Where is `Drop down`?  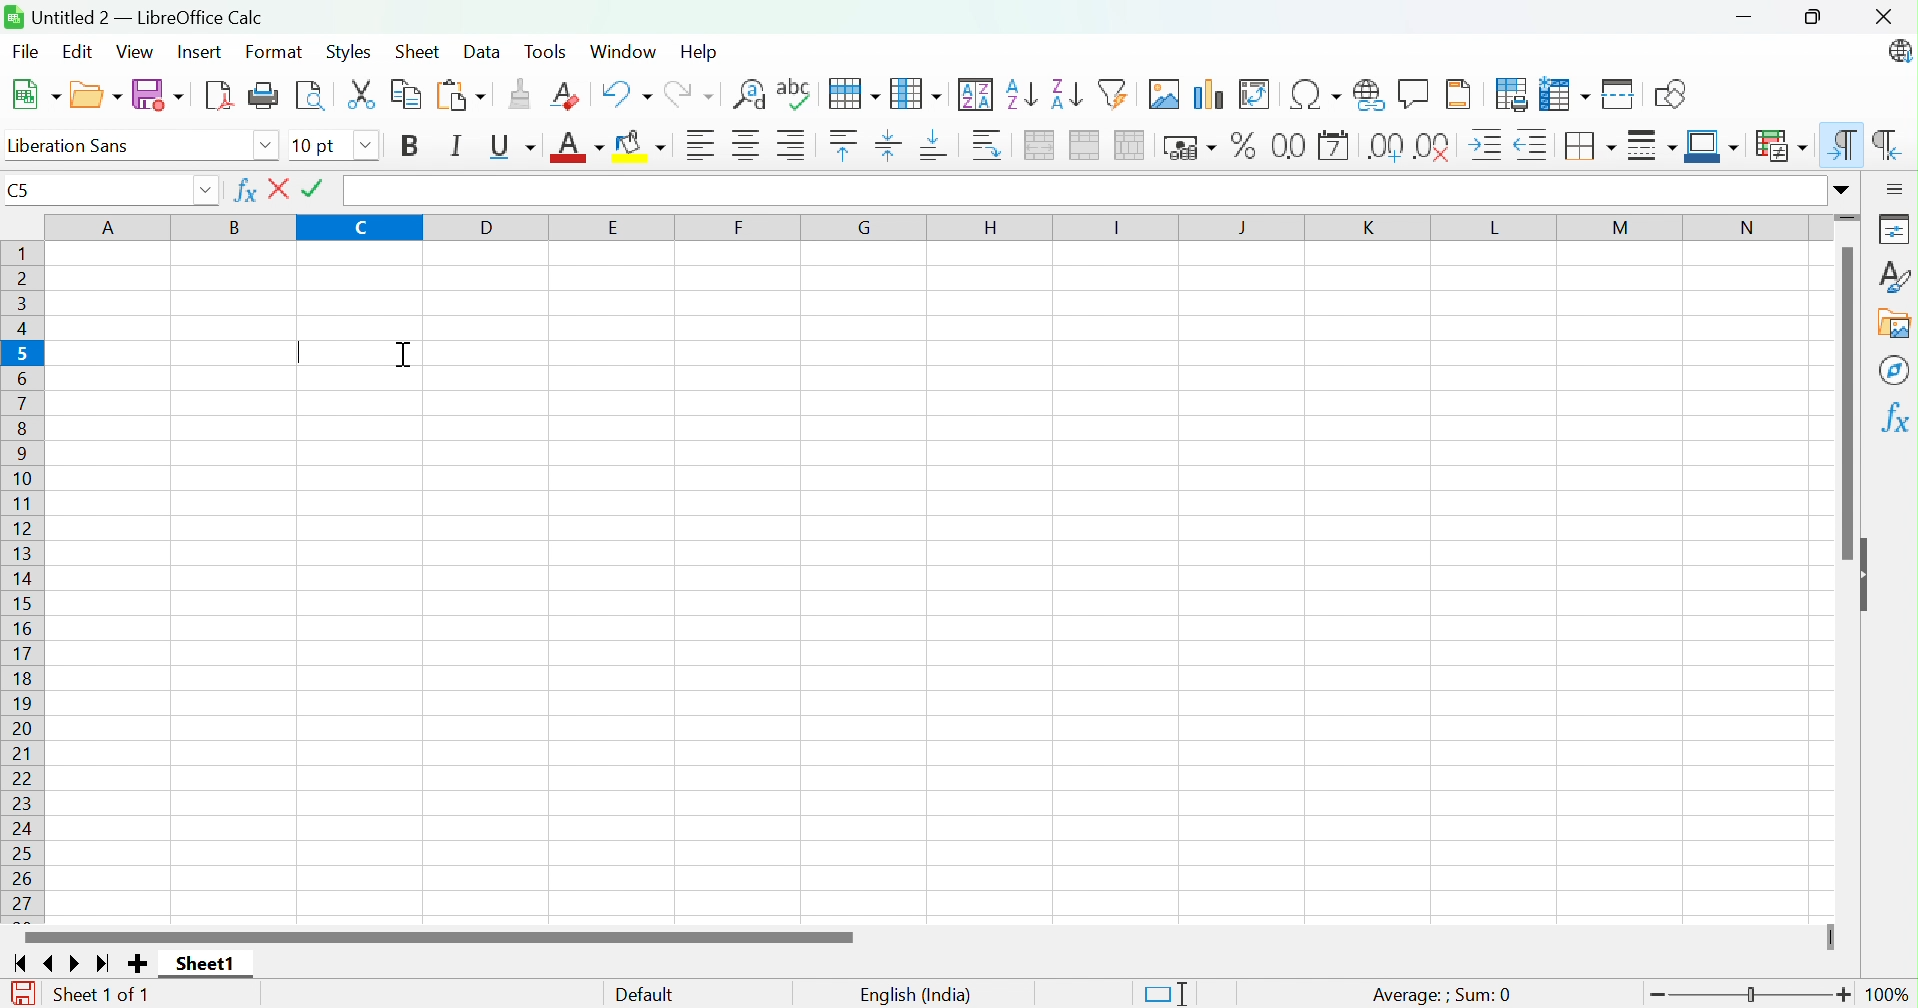
Drop down is located at coordinates (366, 146).